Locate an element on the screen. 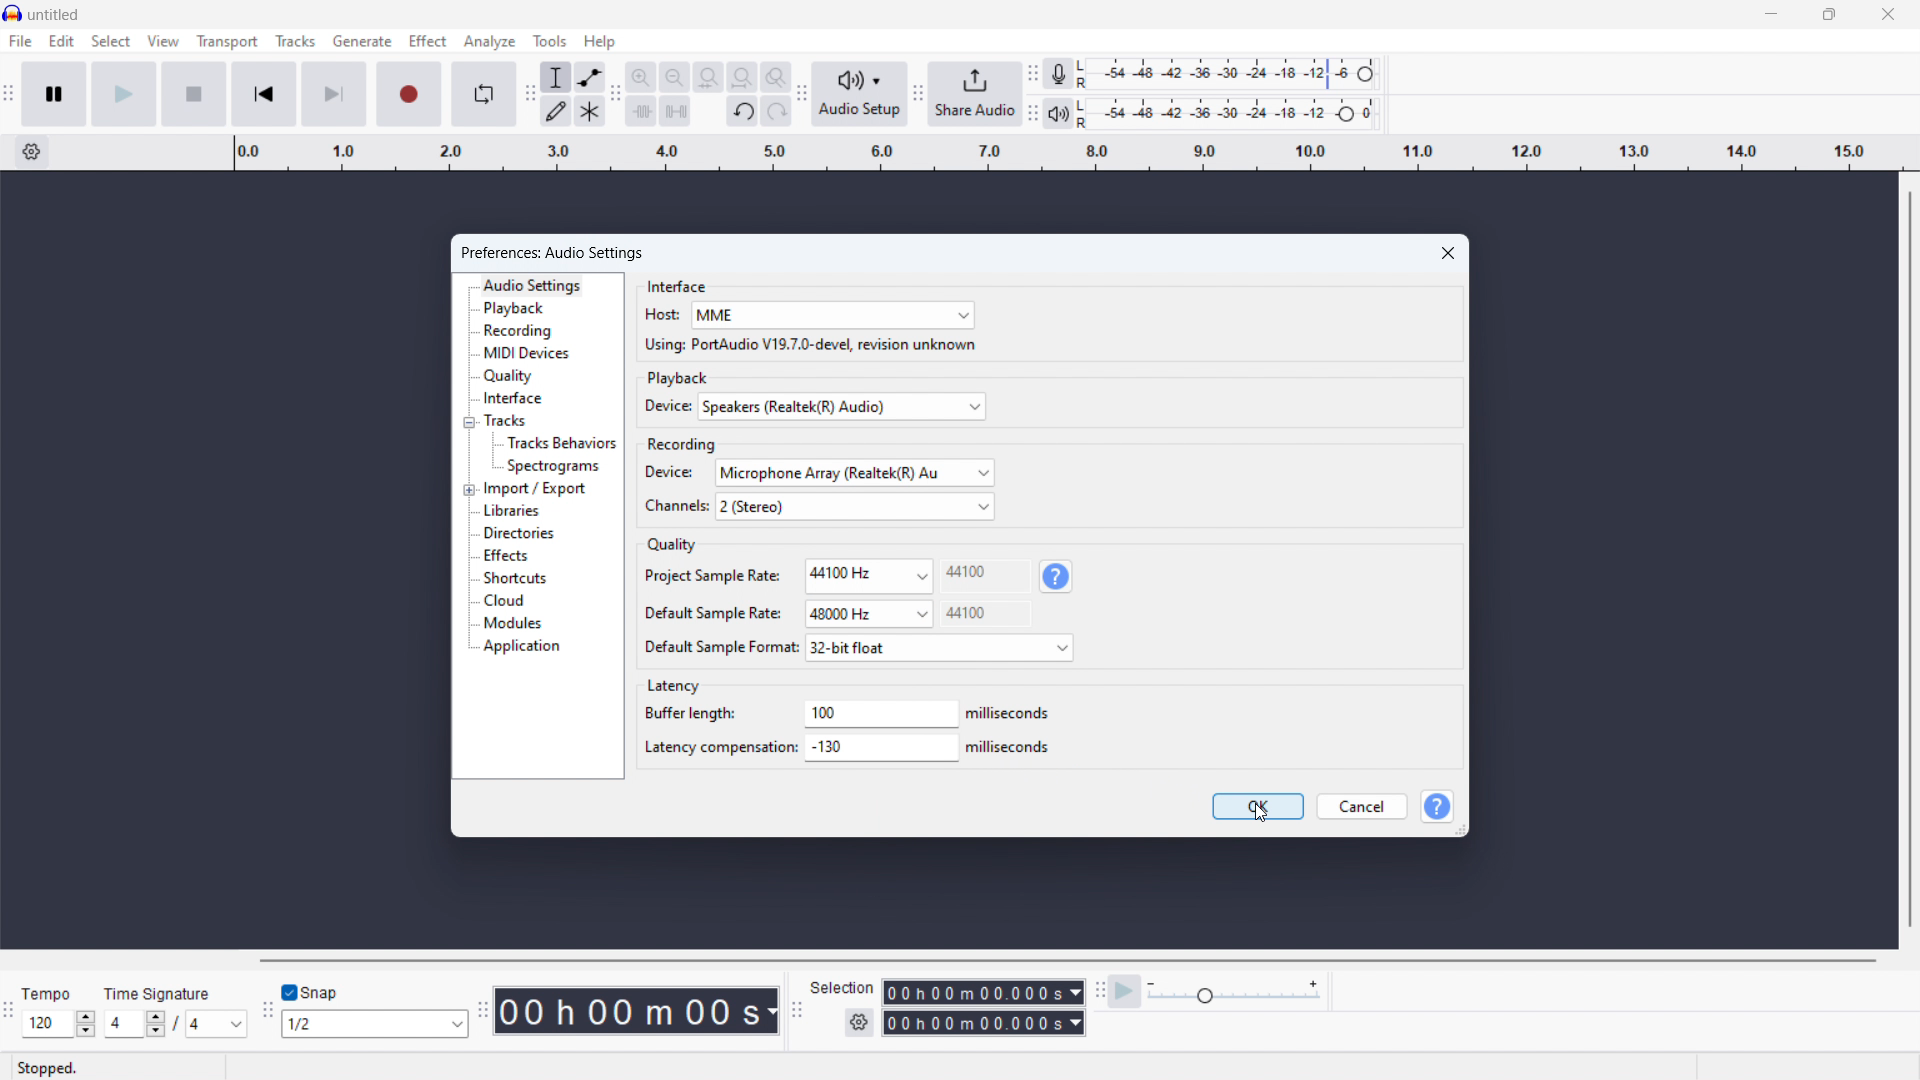  default sample format is located at coordinates (938, 647).